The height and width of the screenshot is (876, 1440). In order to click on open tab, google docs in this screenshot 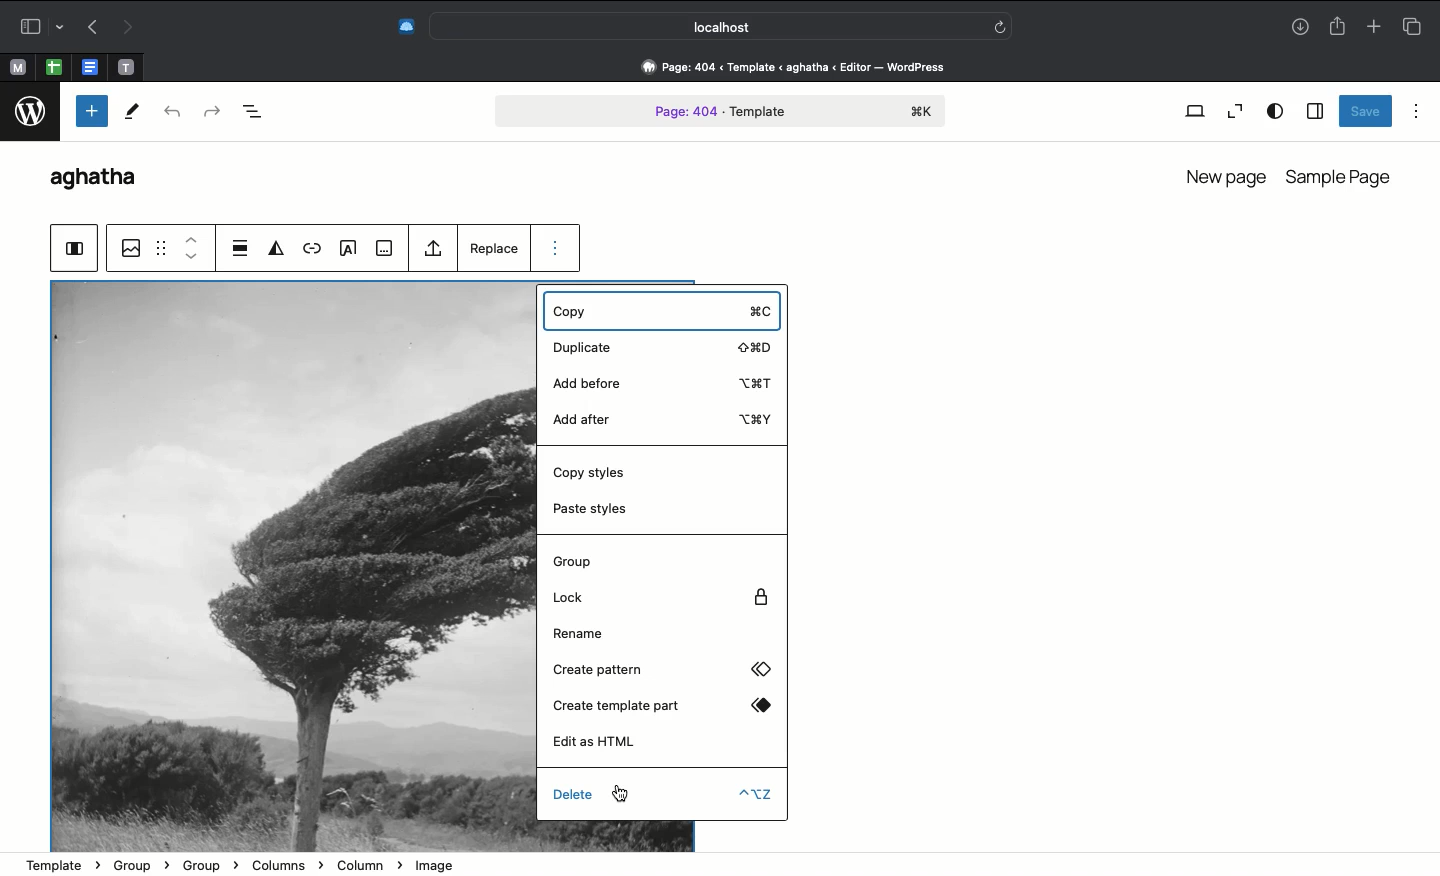, I will do `click(88, 68)`.